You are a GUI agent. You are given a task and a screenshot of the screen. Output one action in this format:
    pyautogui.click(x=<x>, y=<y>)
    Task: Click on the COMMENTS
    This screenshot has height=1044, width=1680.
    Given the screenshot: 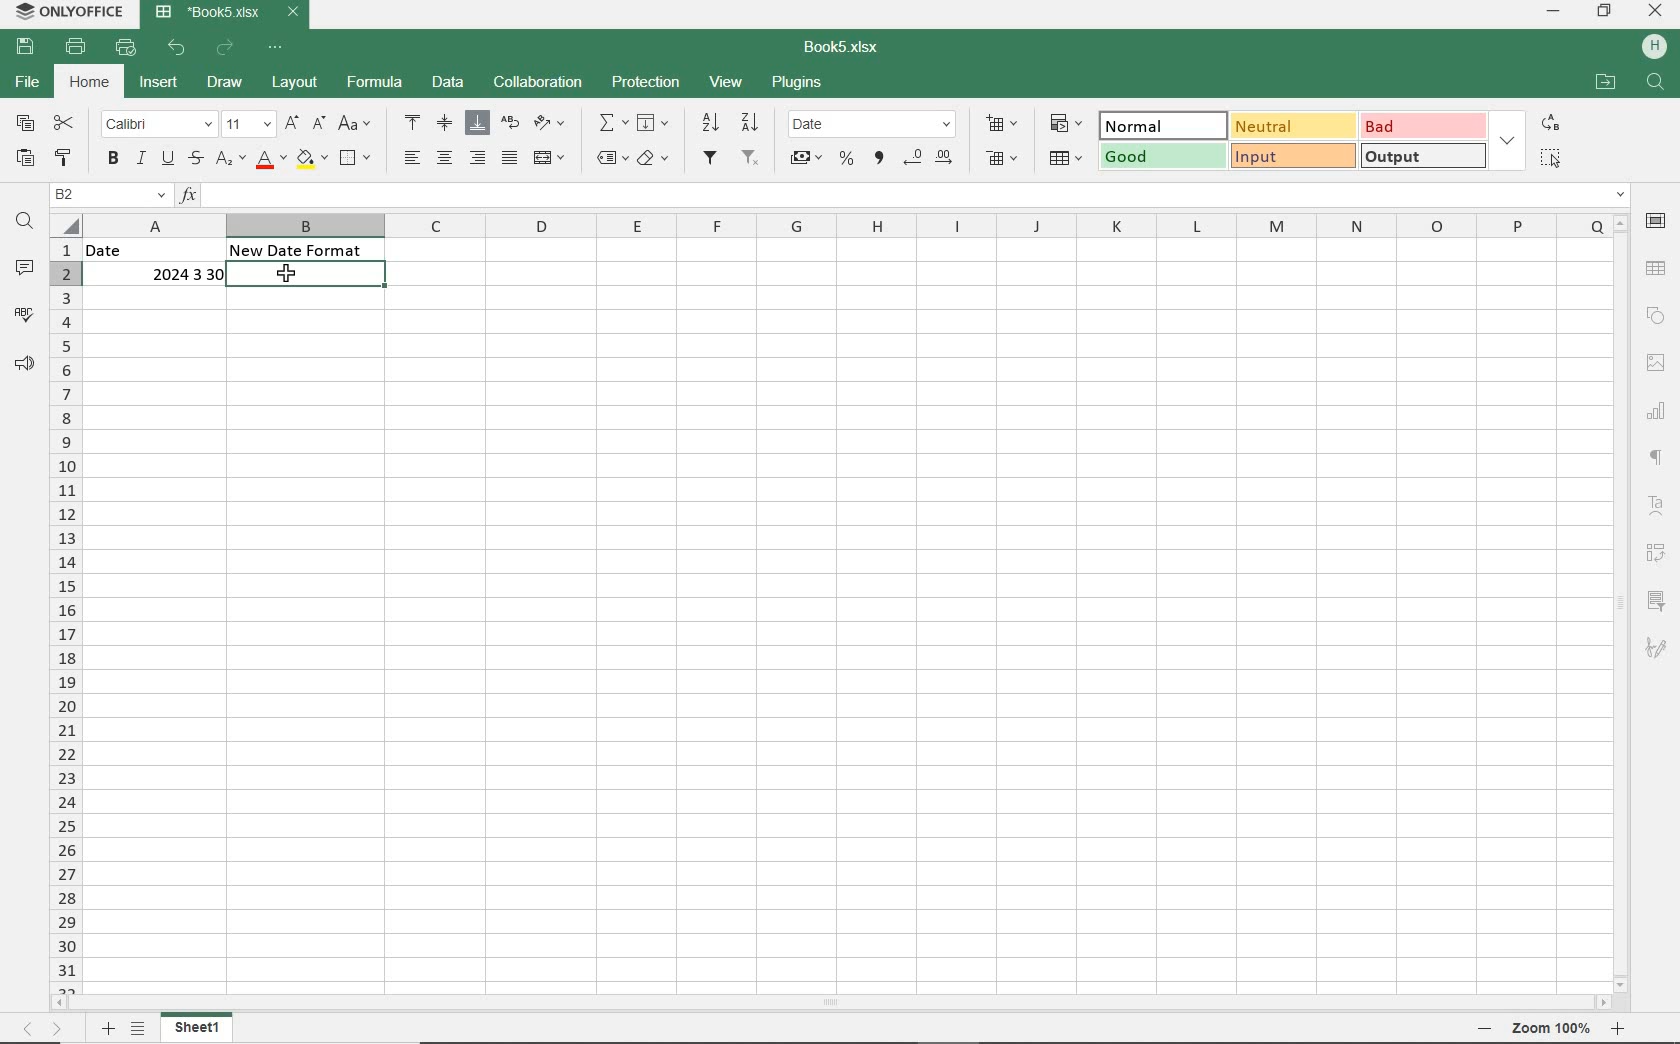 What is the action you would take?
    pyautogui.click(x=25, y=267)
    